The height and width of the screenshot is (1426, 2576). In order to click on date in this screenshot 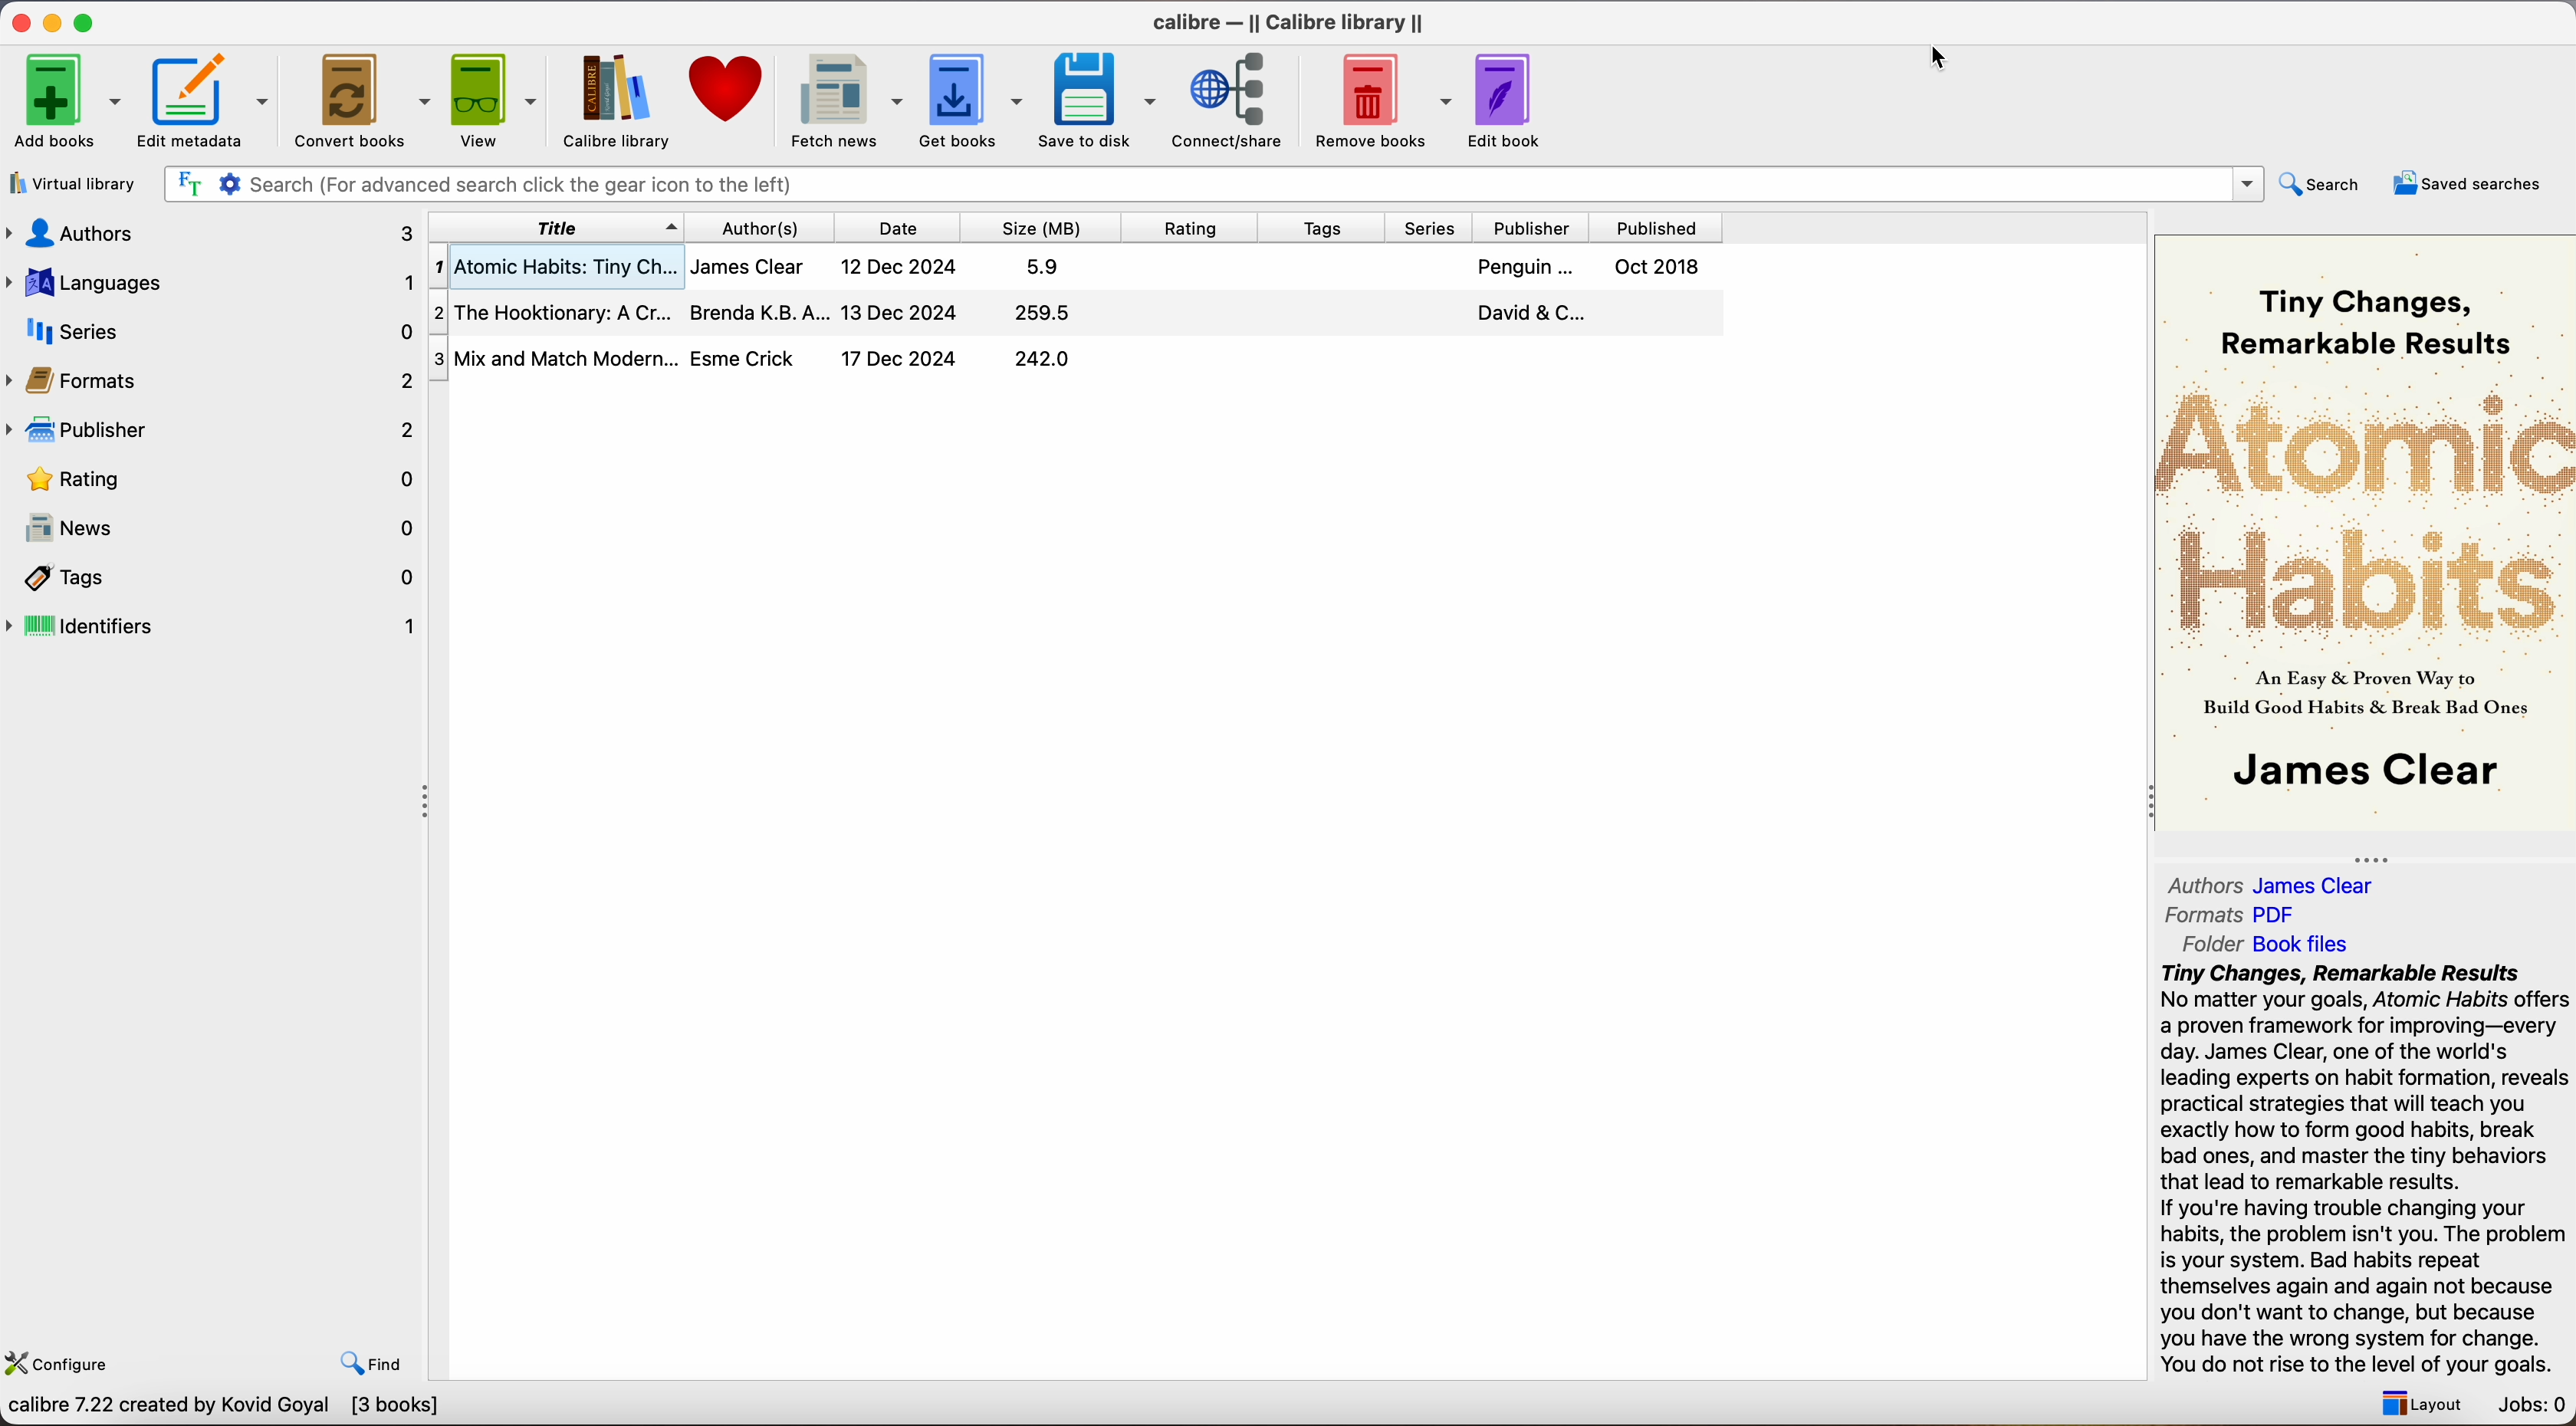, I will do `click(908, 229)`.